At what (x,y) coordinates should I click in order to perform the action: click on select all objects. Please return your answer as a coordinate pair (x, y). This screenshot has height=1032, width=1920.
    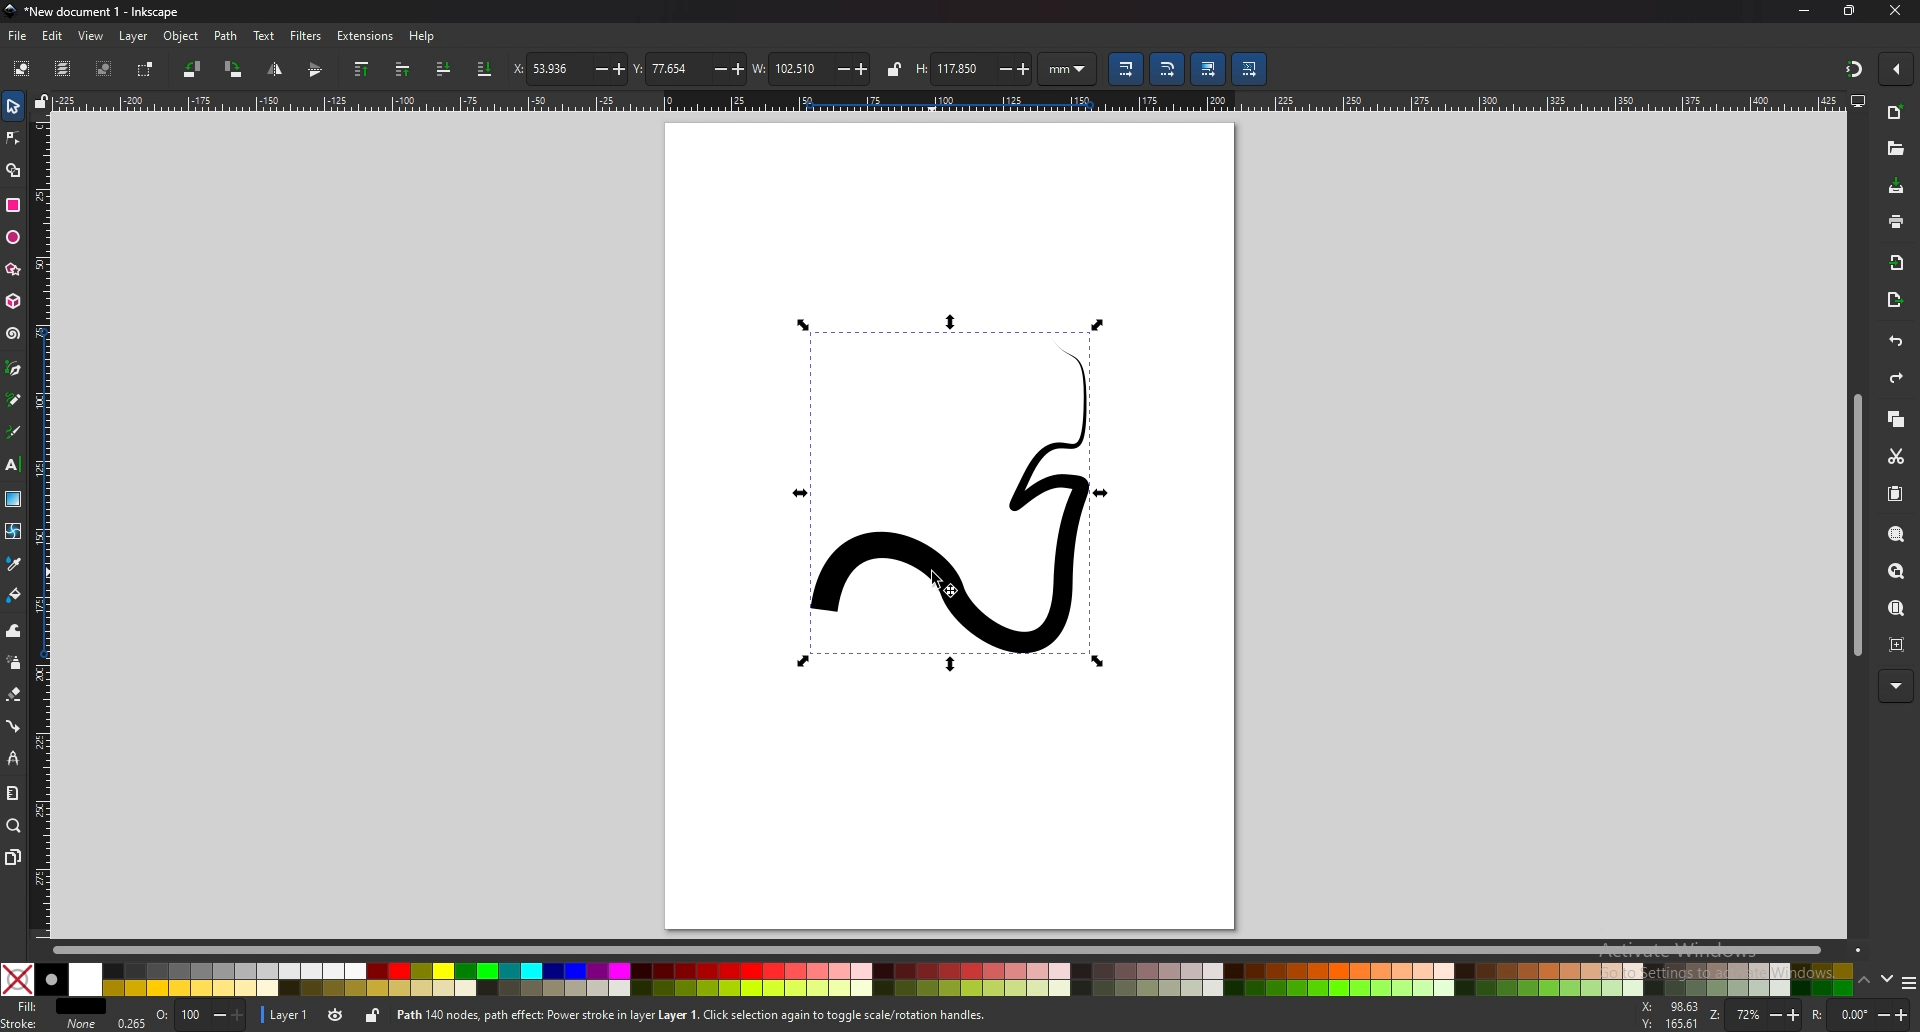
    Looking at the image, I should click on (22, 67).